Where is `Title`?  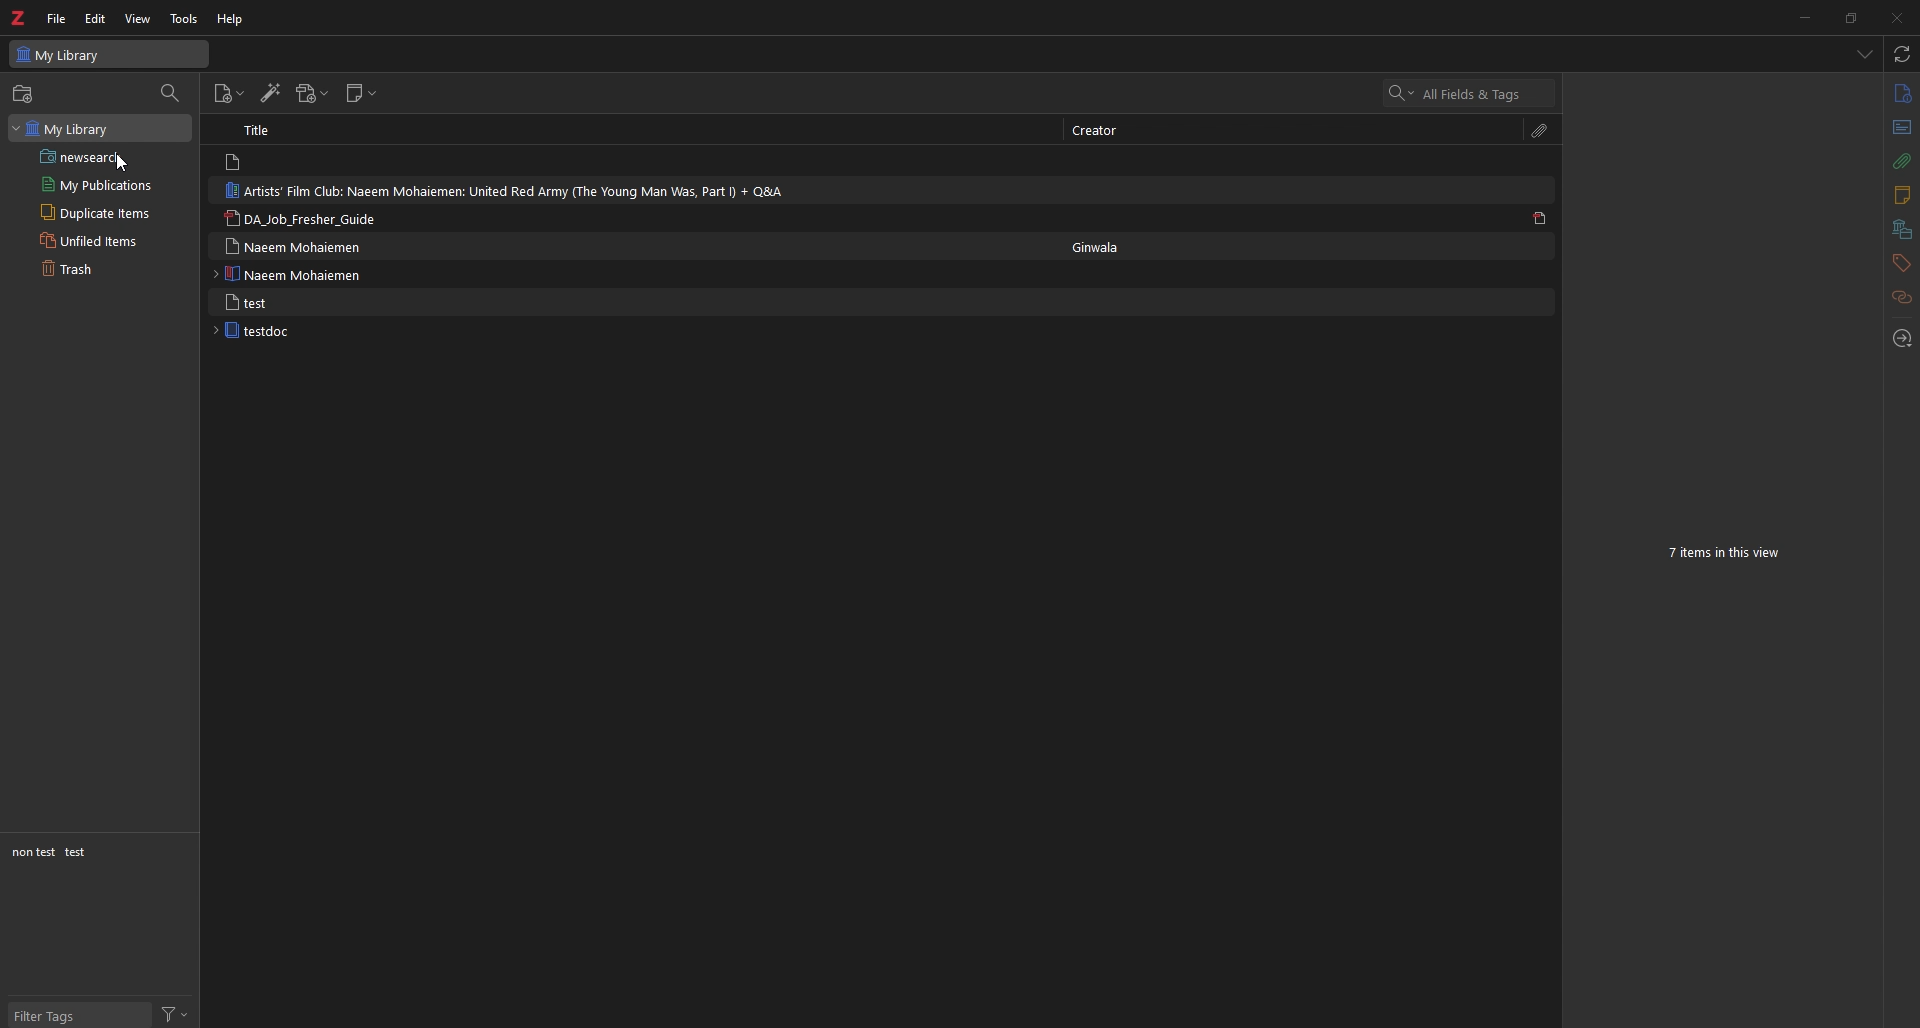
Title is located at coordinates (258, 132).